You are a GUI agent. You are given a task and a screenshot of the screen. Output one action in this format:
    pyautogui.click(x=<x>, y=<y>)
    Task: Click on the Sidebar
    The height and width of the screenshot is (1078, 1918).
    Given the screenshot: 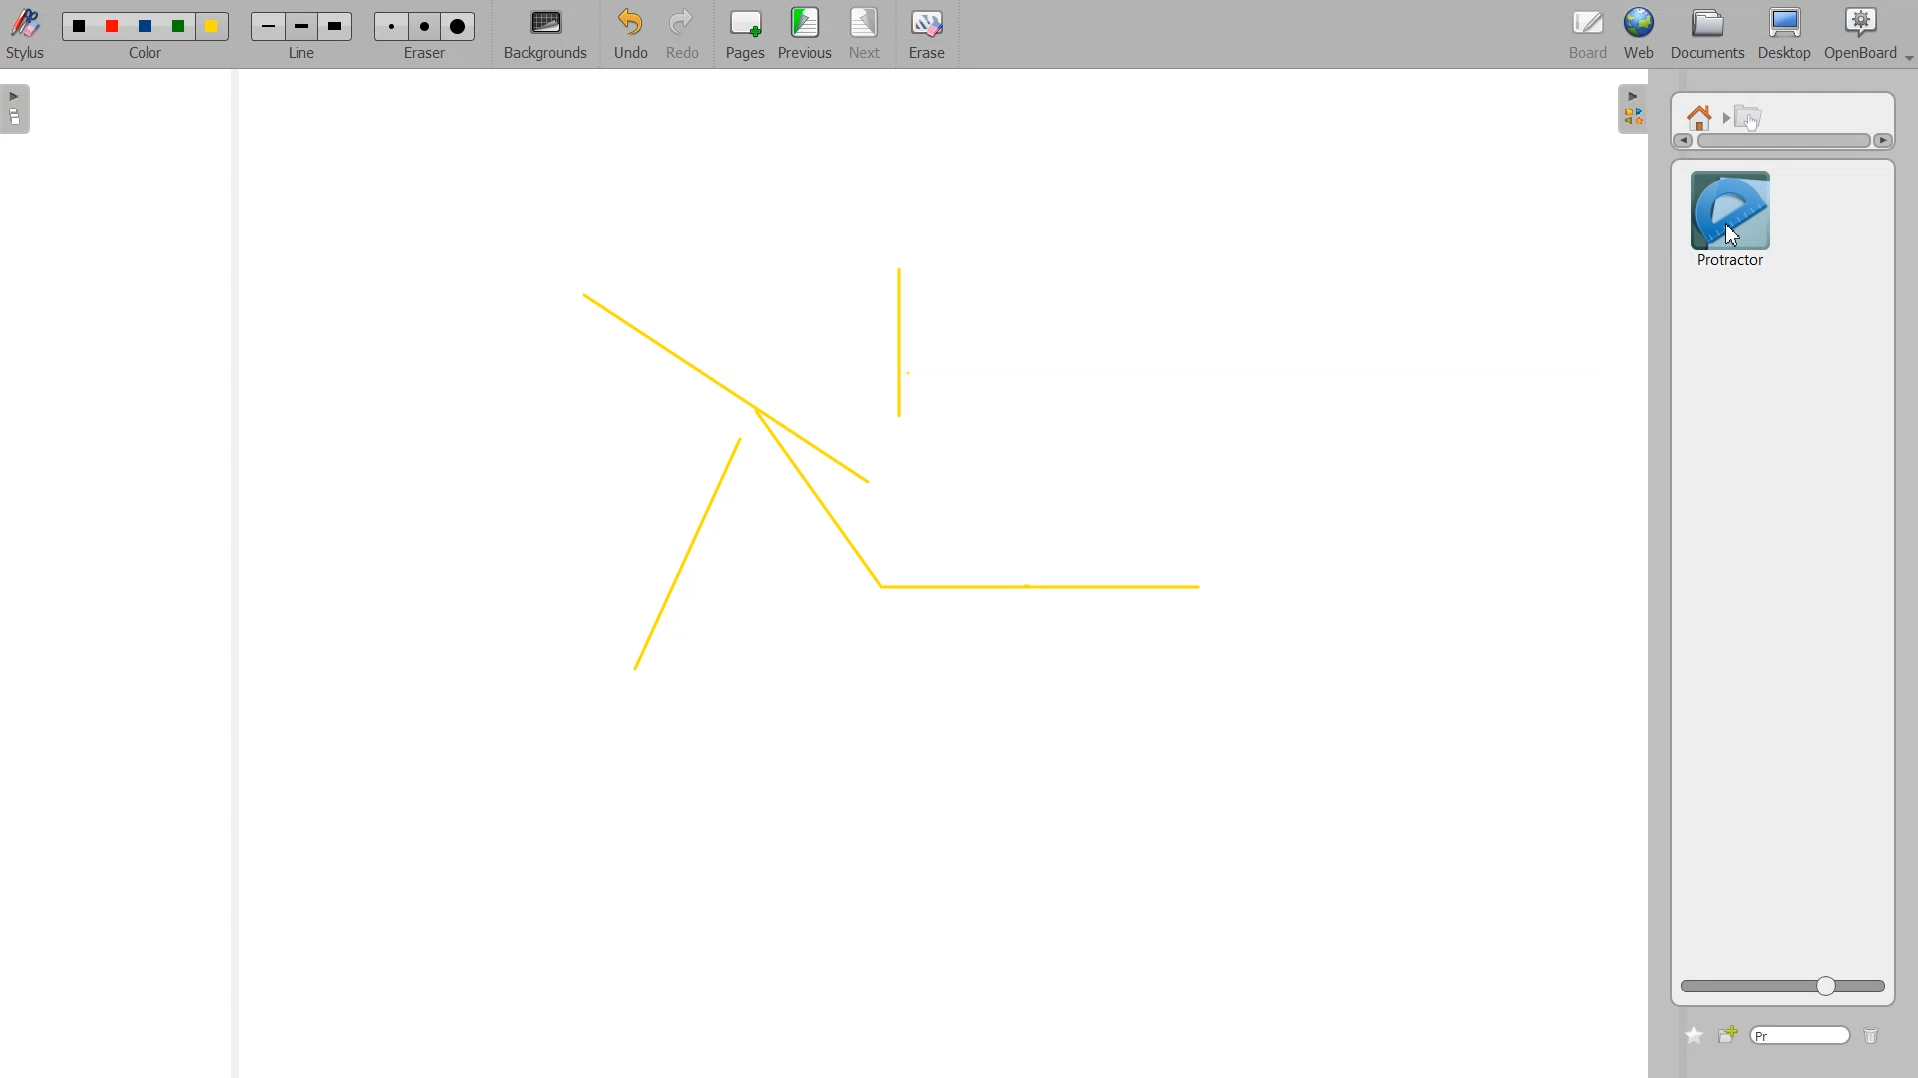 What is the action you would take?
    pyautogui.click(x=1633, y=107)
    